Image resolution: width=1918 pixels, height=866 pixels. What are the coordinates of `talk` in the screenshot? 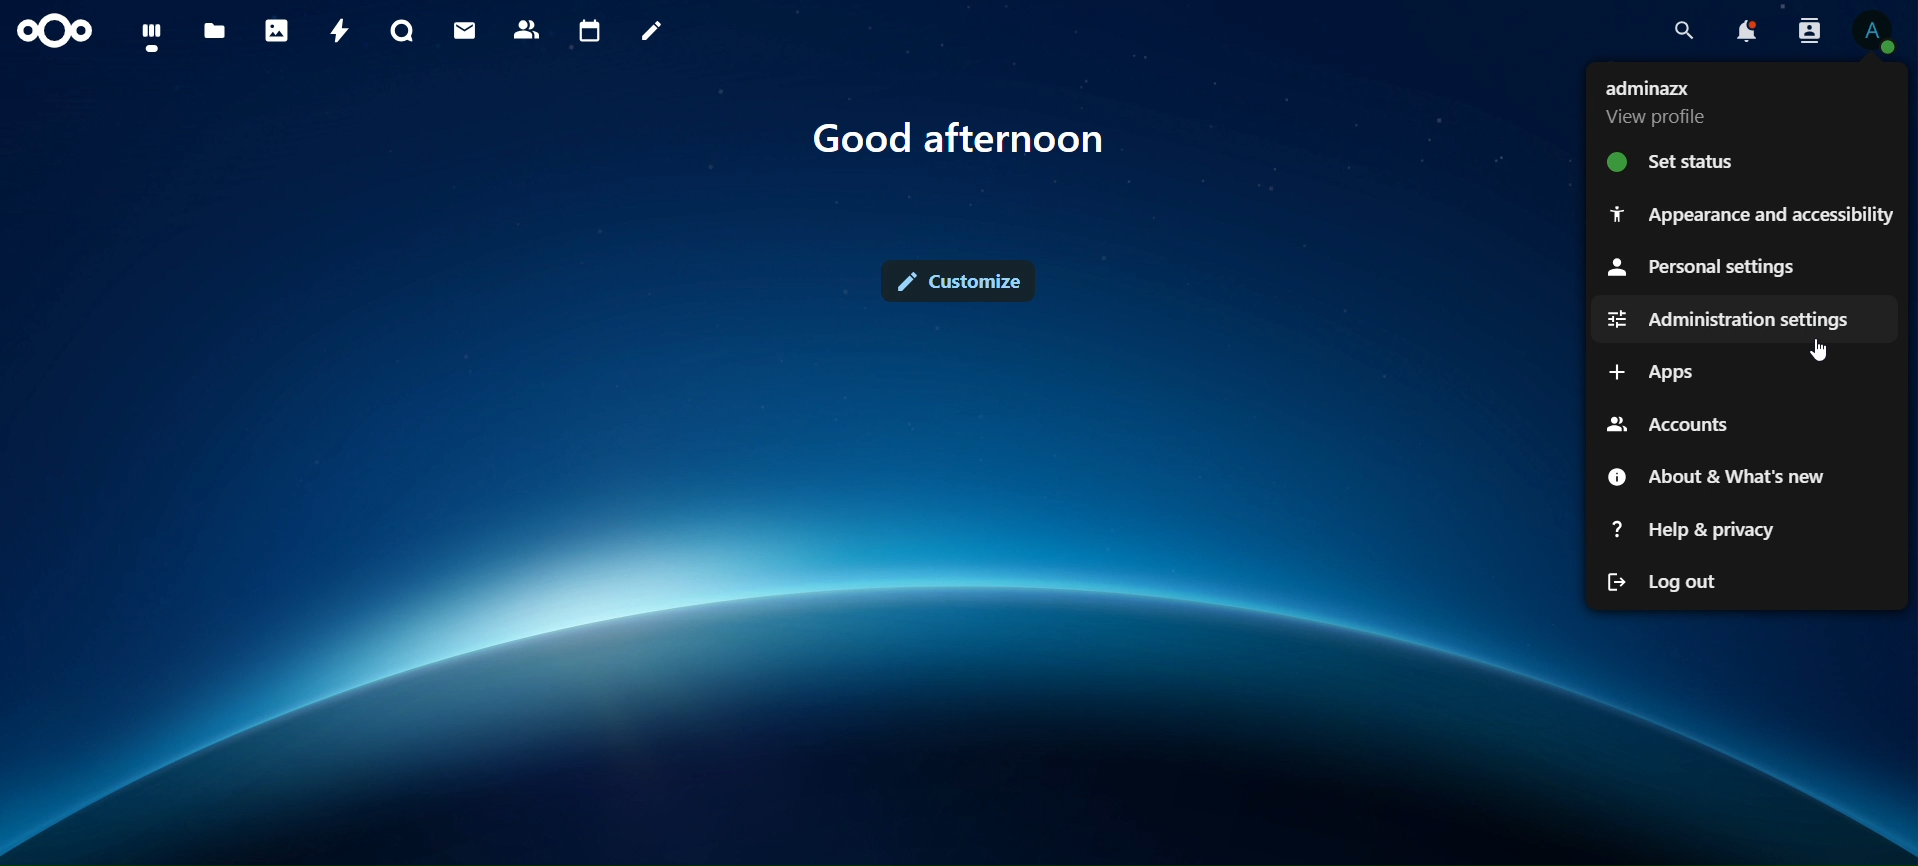 It's located at (403, 31).